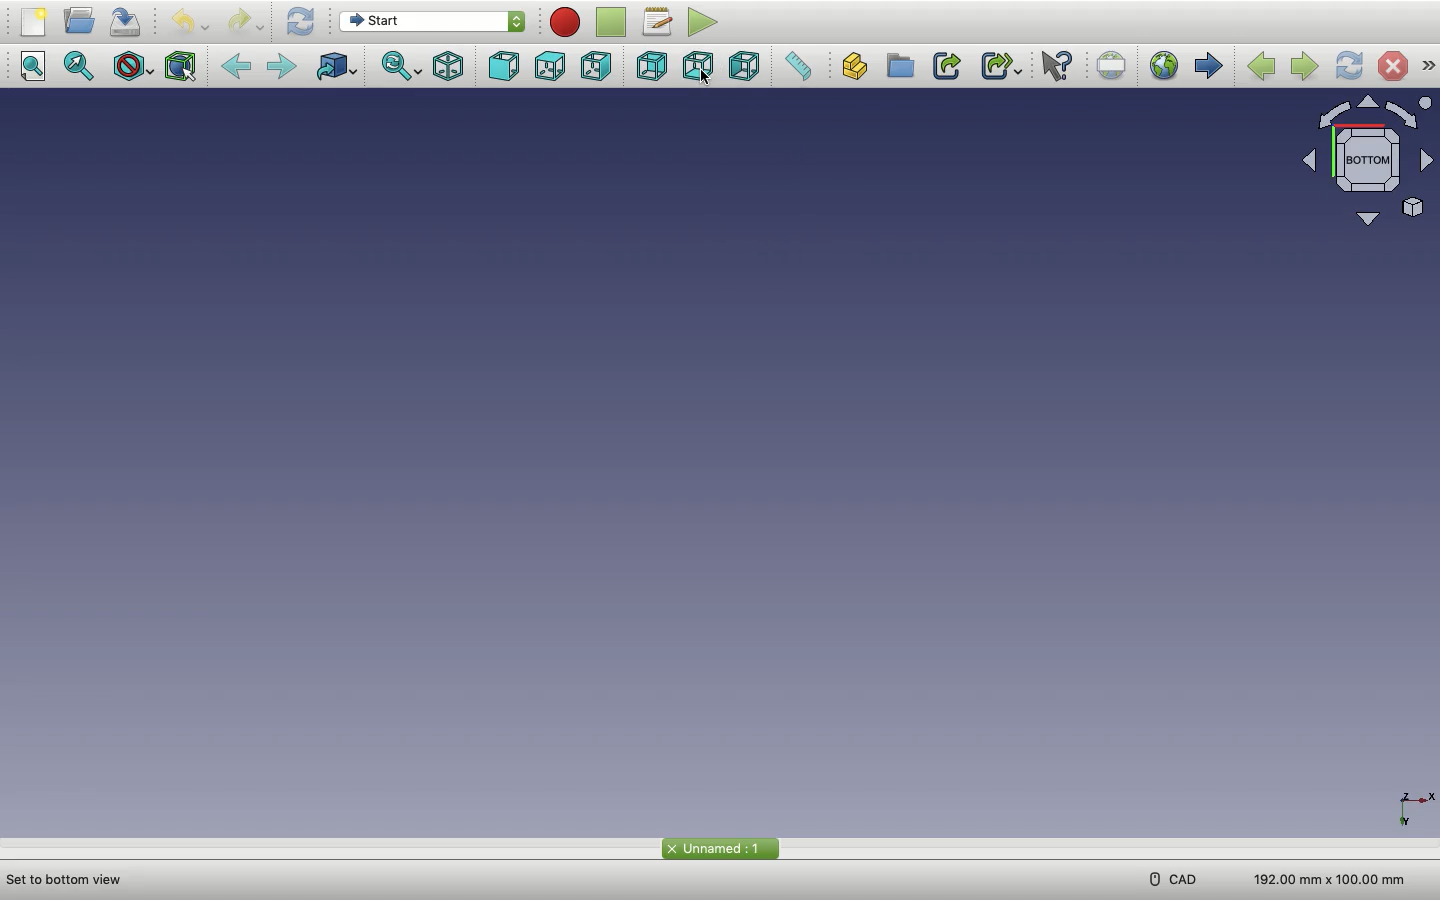 This screenshot has width=1440, height=900. Describe the element at coordinates (1209, 67) in the screenshot. I see `Start page` at that location.